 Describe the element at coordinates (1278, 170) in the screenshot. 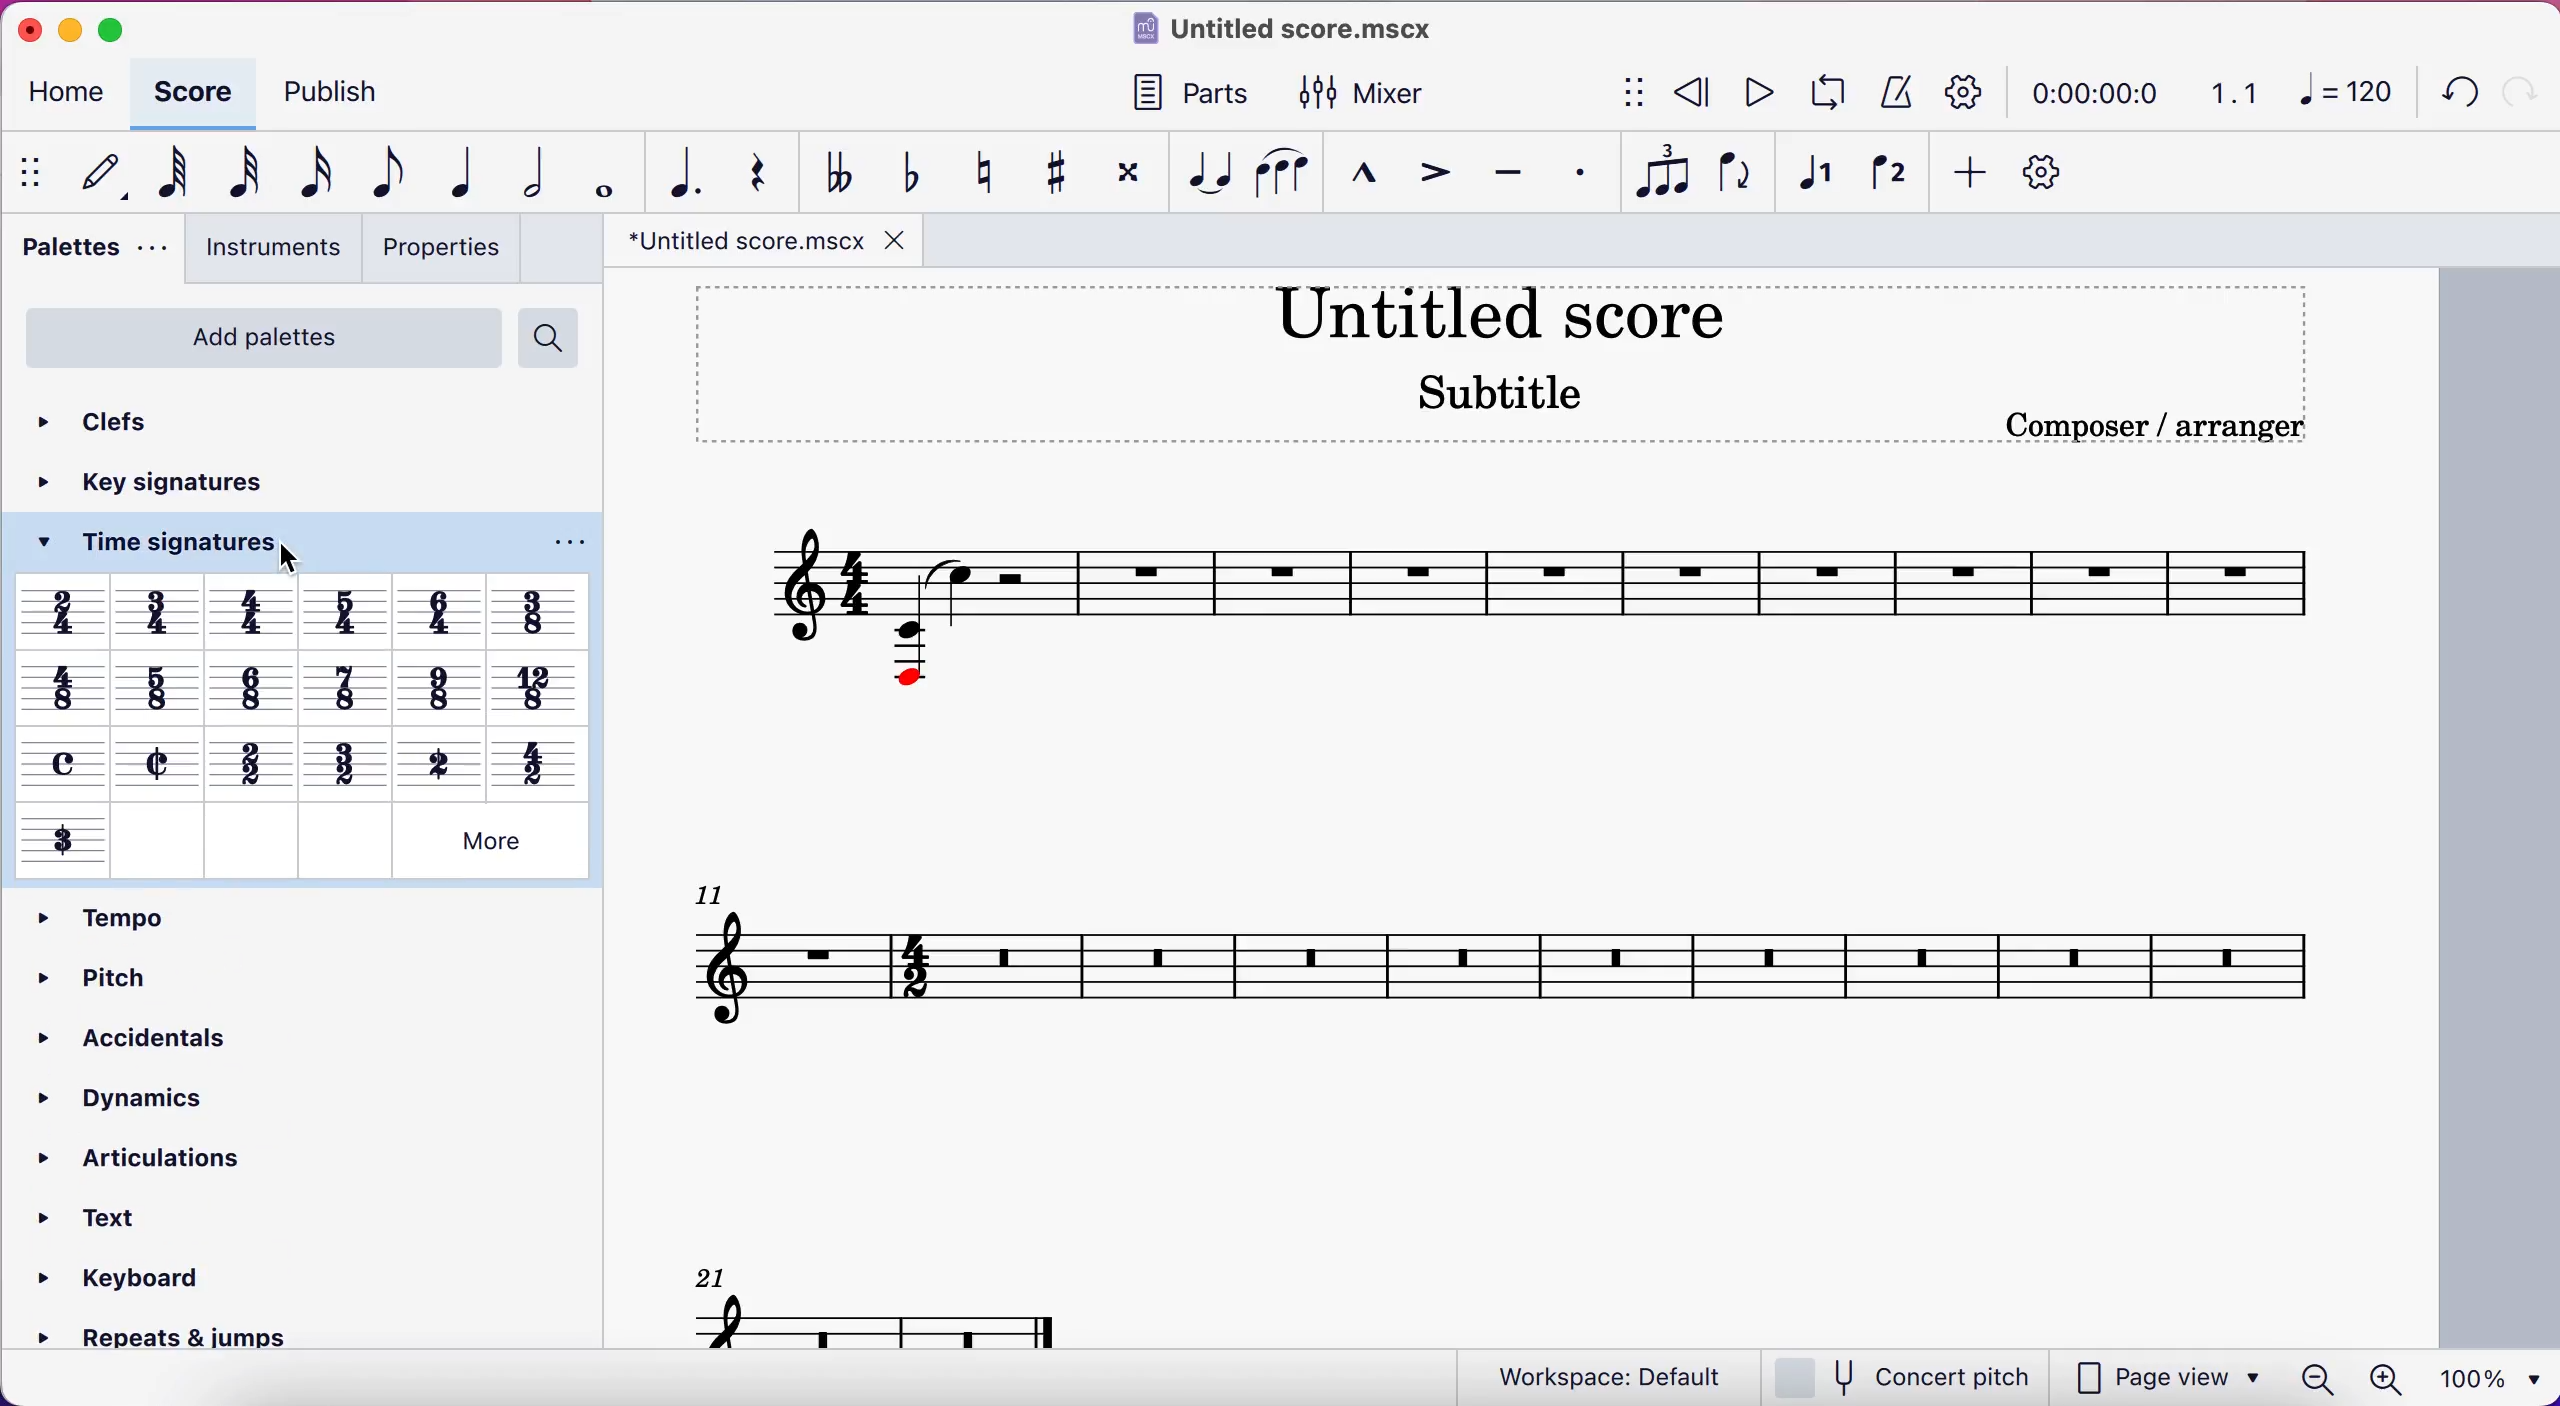

I see `slur` at that location.